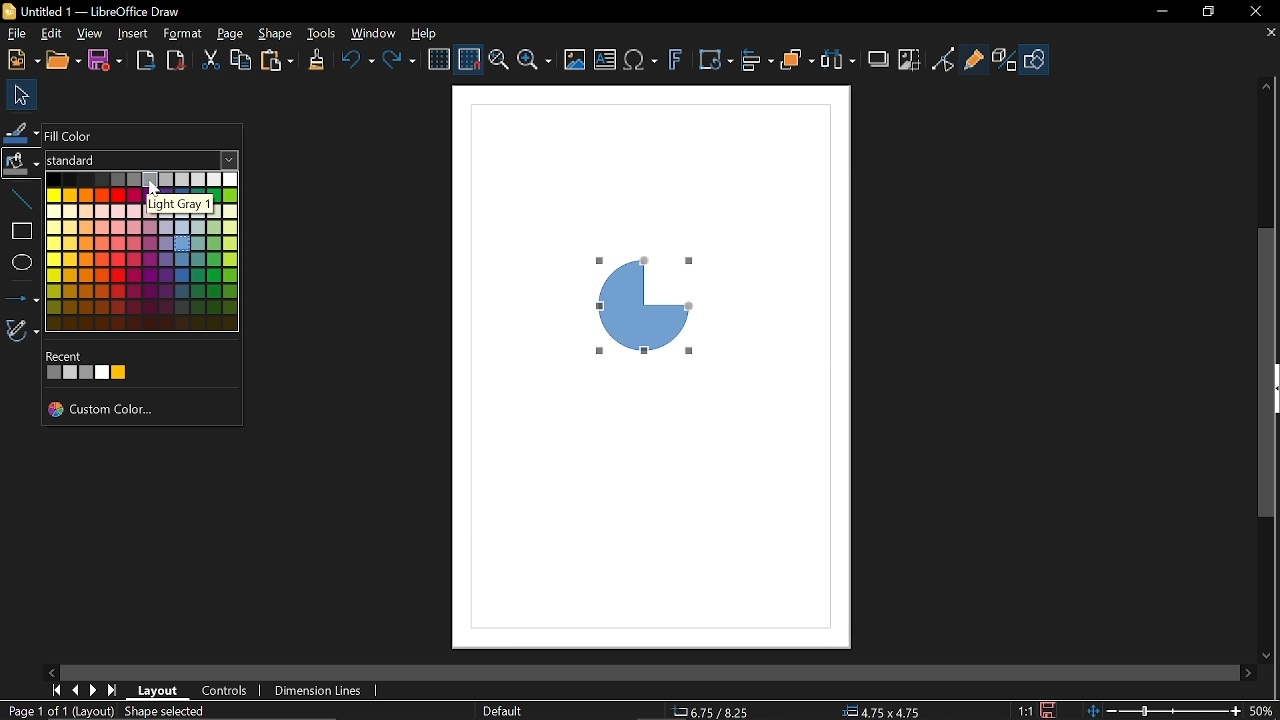 This screenshot has width=1280, height=720. I want to click on Lines and arrows, so click(21, 298).